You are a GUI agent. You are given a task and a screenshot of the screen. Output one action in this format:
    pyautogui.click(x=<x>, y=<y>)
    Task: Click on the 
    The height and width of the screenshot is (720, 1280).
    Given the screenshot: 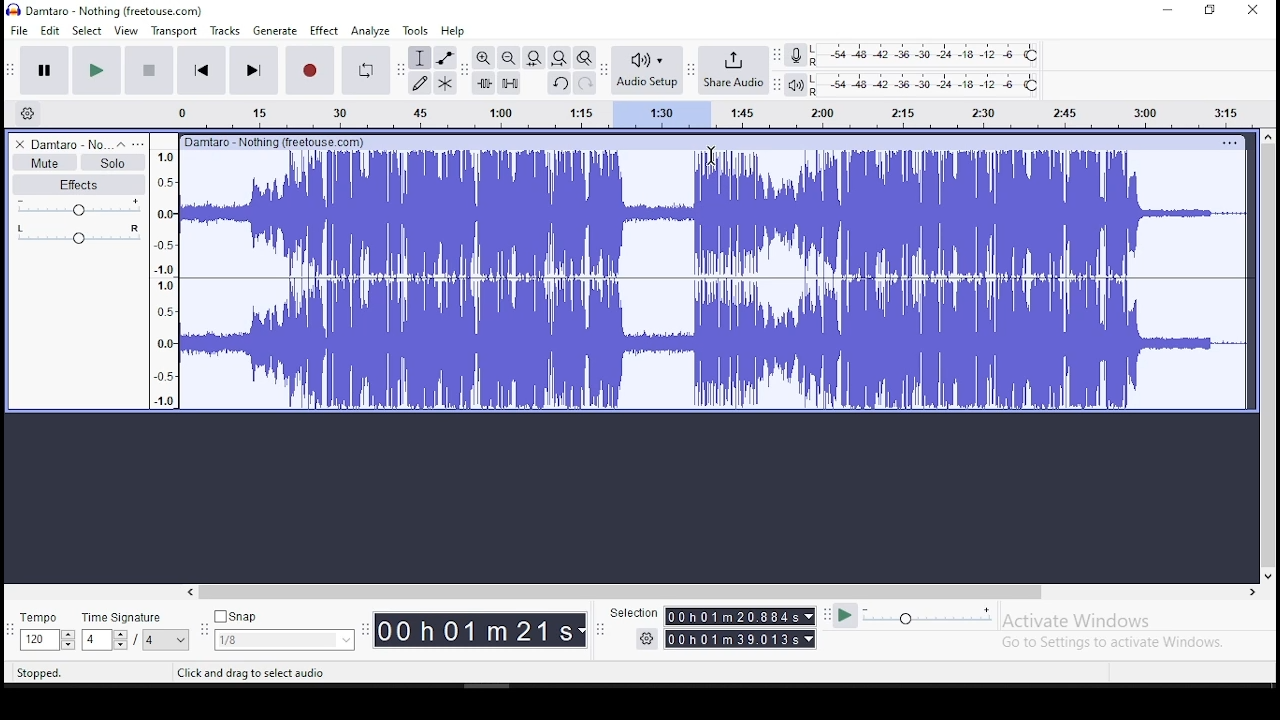 What is the action you would take?
    pyautogui.click(x=601, y=630)
    